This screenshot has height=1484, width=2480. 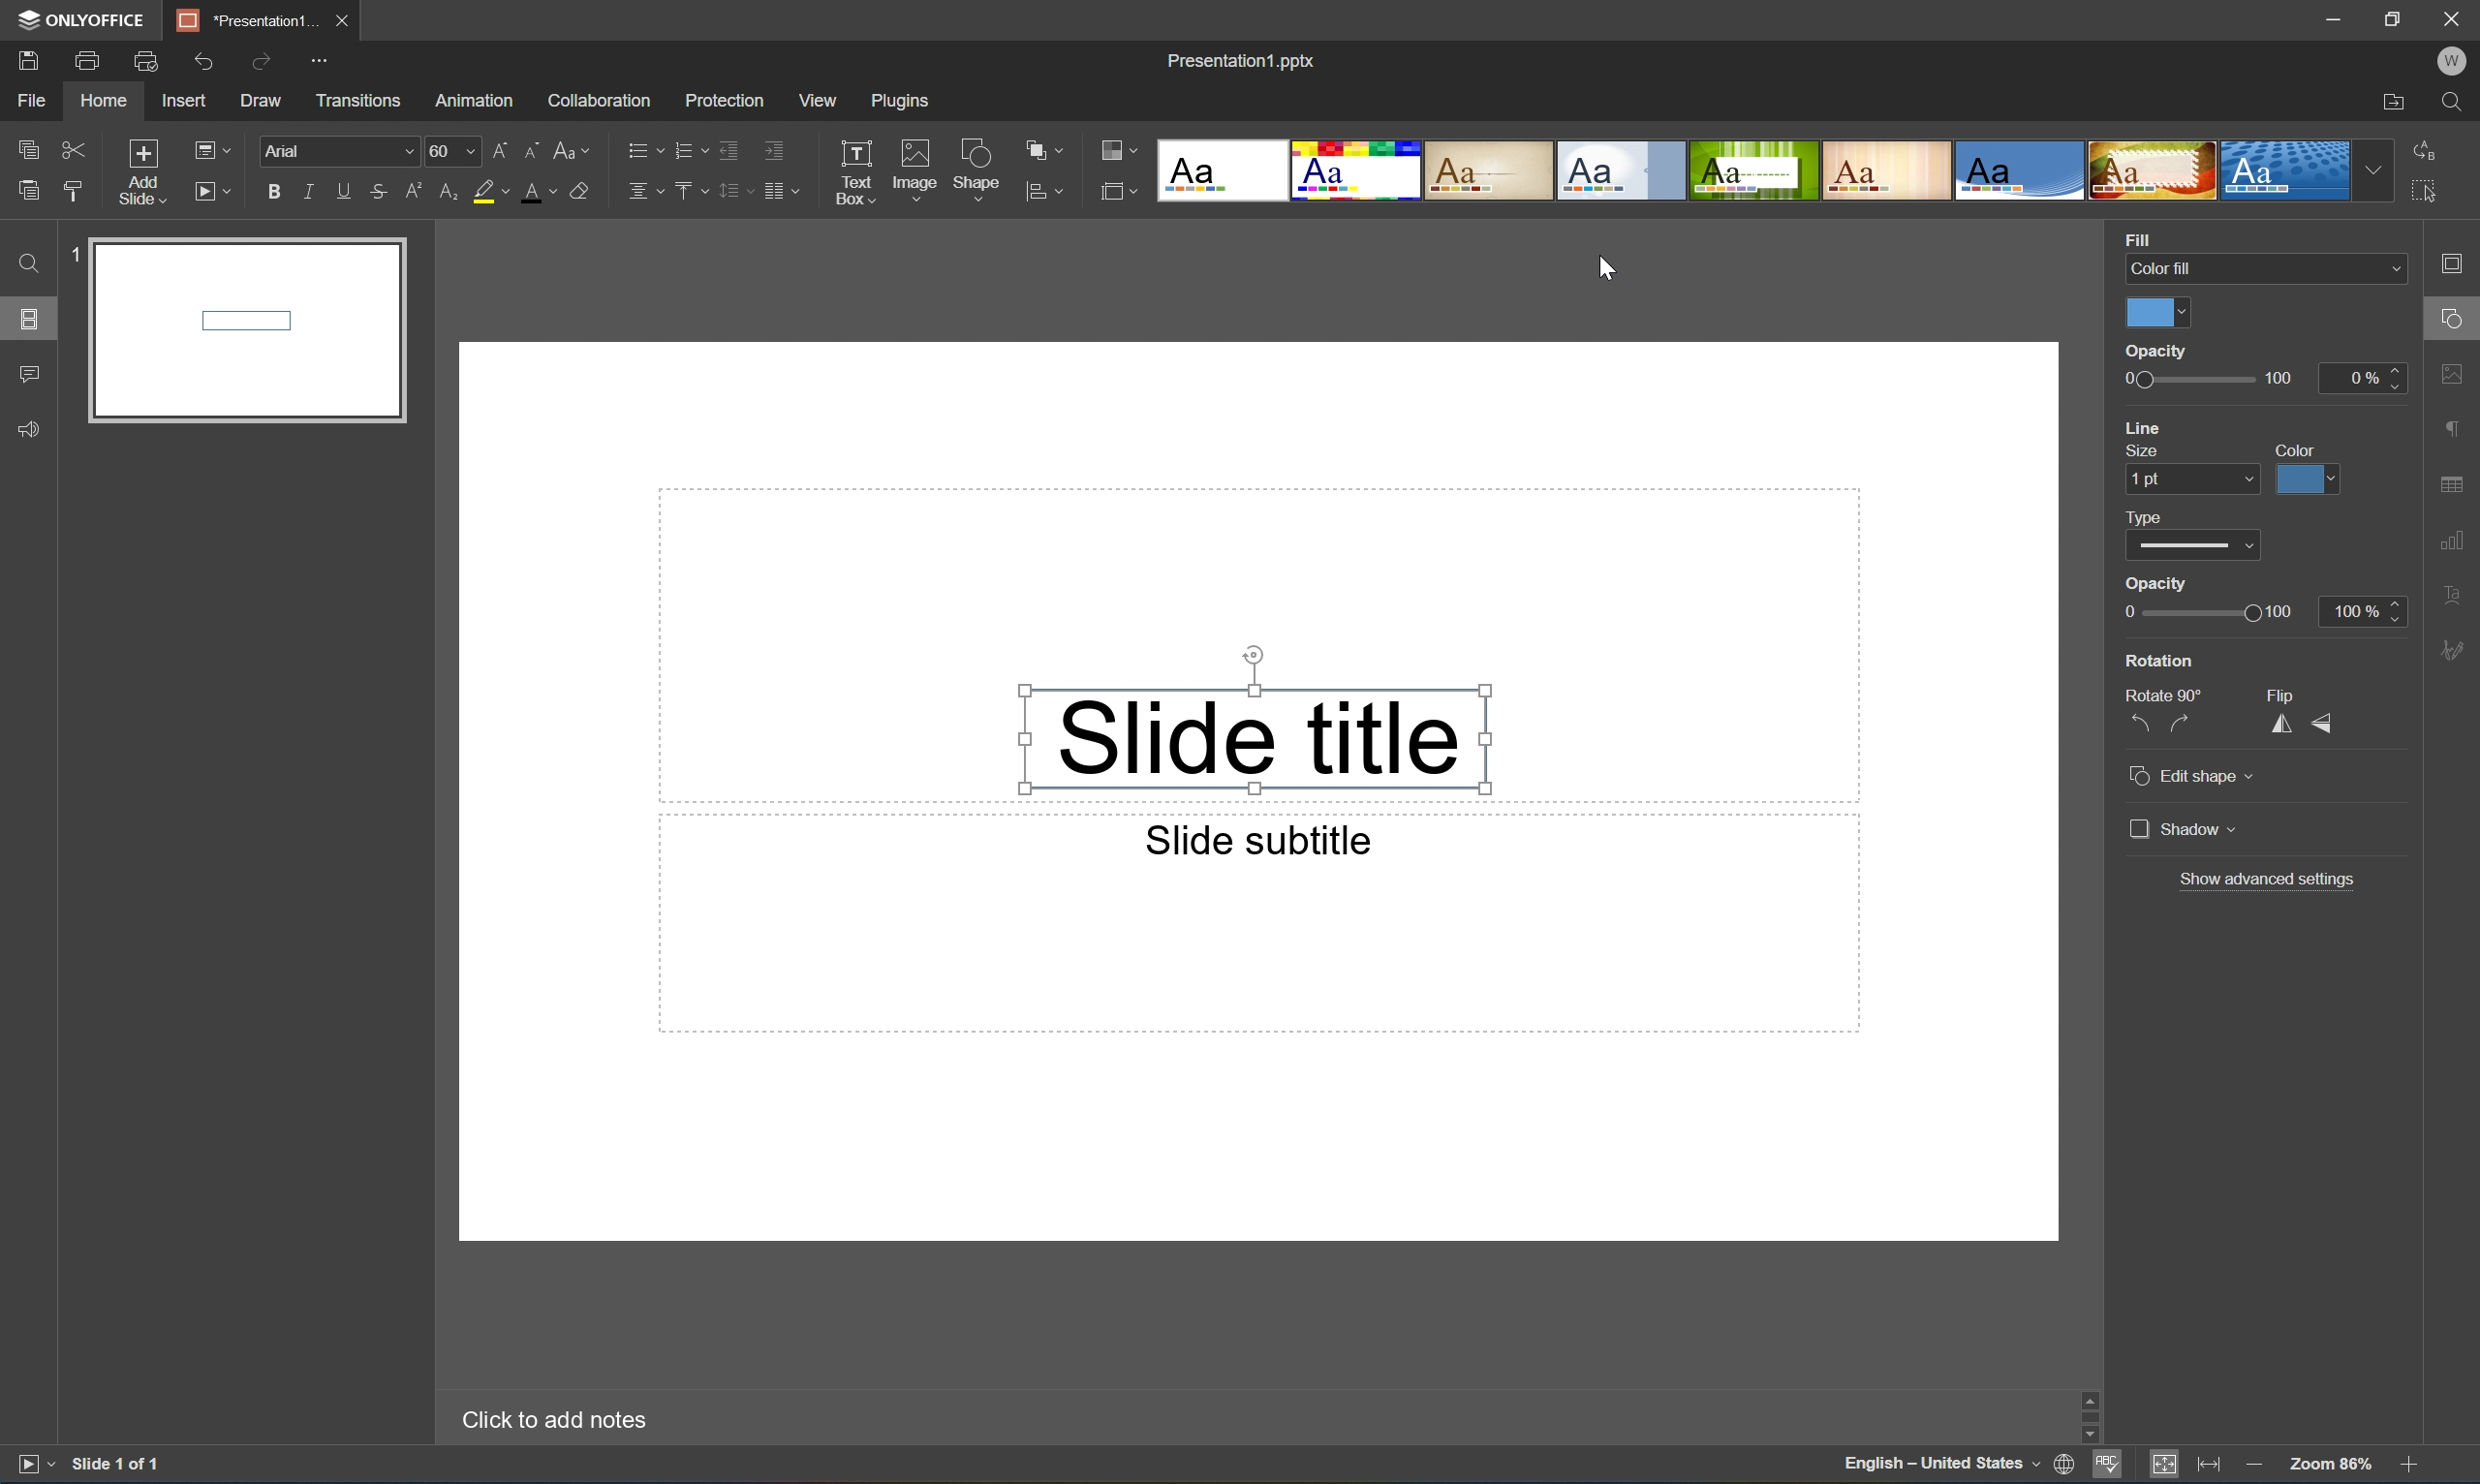 I want to click on 0%, so click(x=2364, y=378).